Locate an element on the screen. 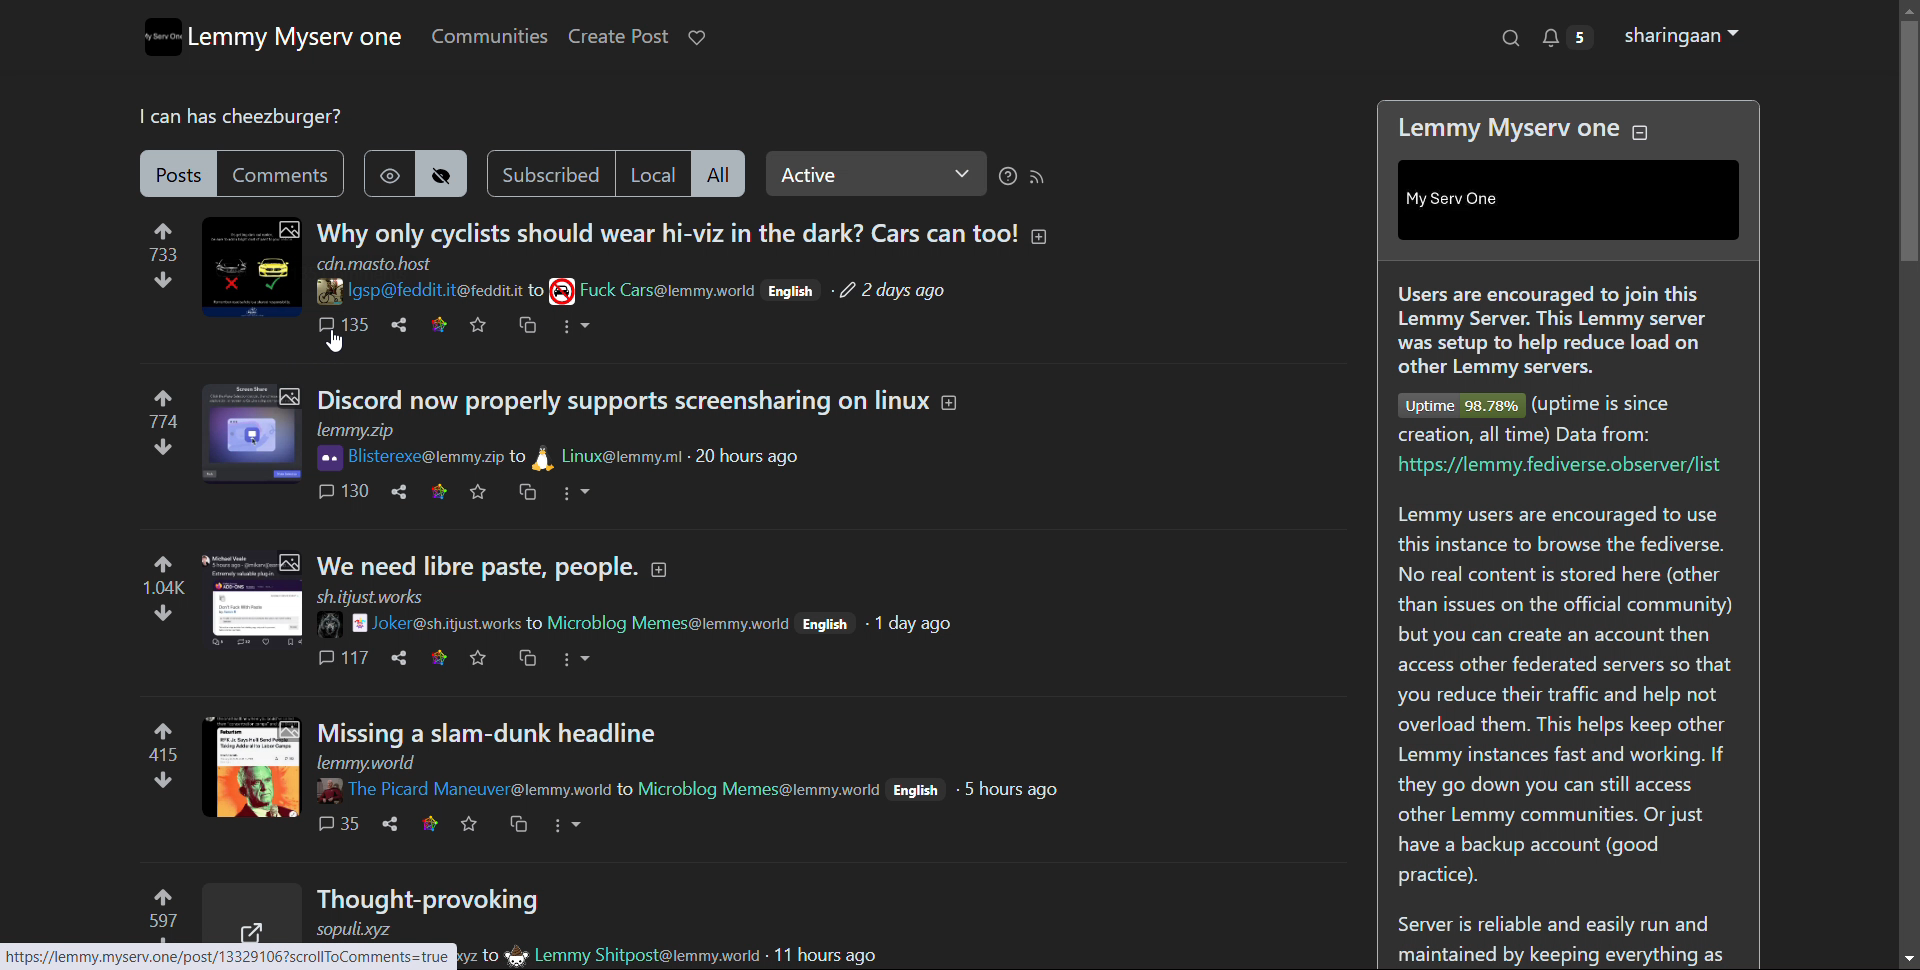 The width and height of the screenshot is (1920, 970). upvote 597 is located at coordinates (164, 908).